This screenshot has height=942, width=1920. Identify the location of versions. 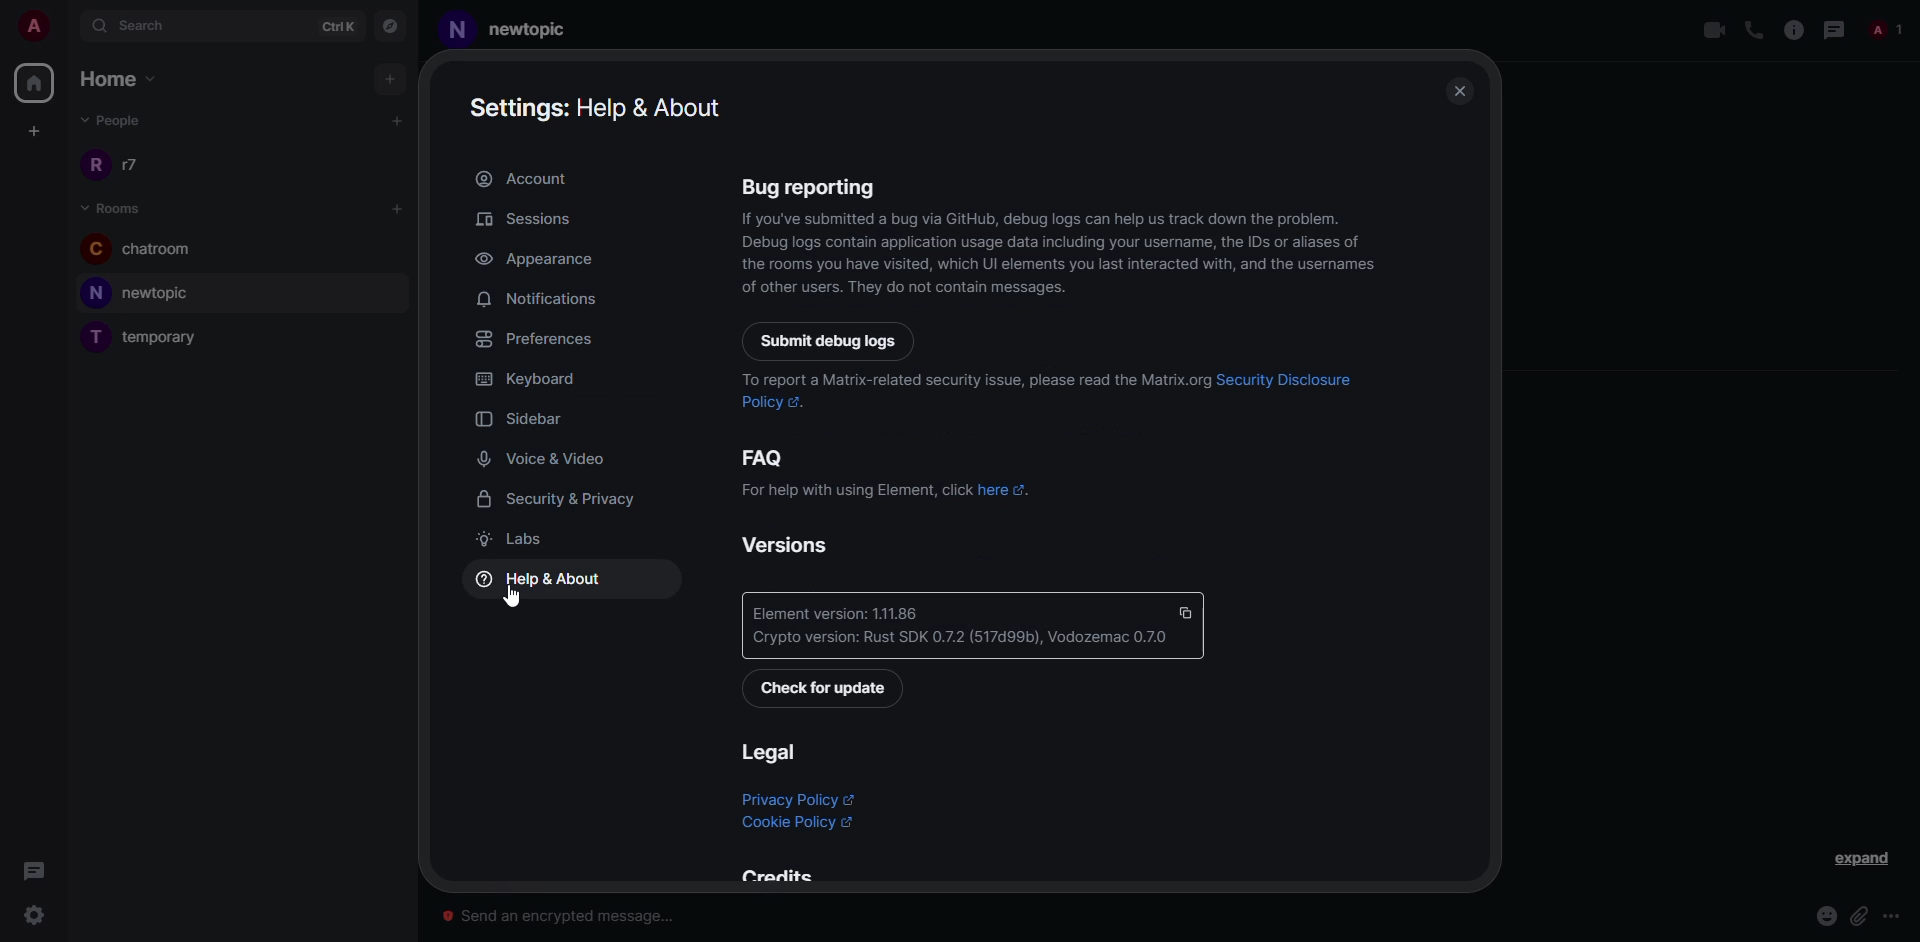
(783, 548).